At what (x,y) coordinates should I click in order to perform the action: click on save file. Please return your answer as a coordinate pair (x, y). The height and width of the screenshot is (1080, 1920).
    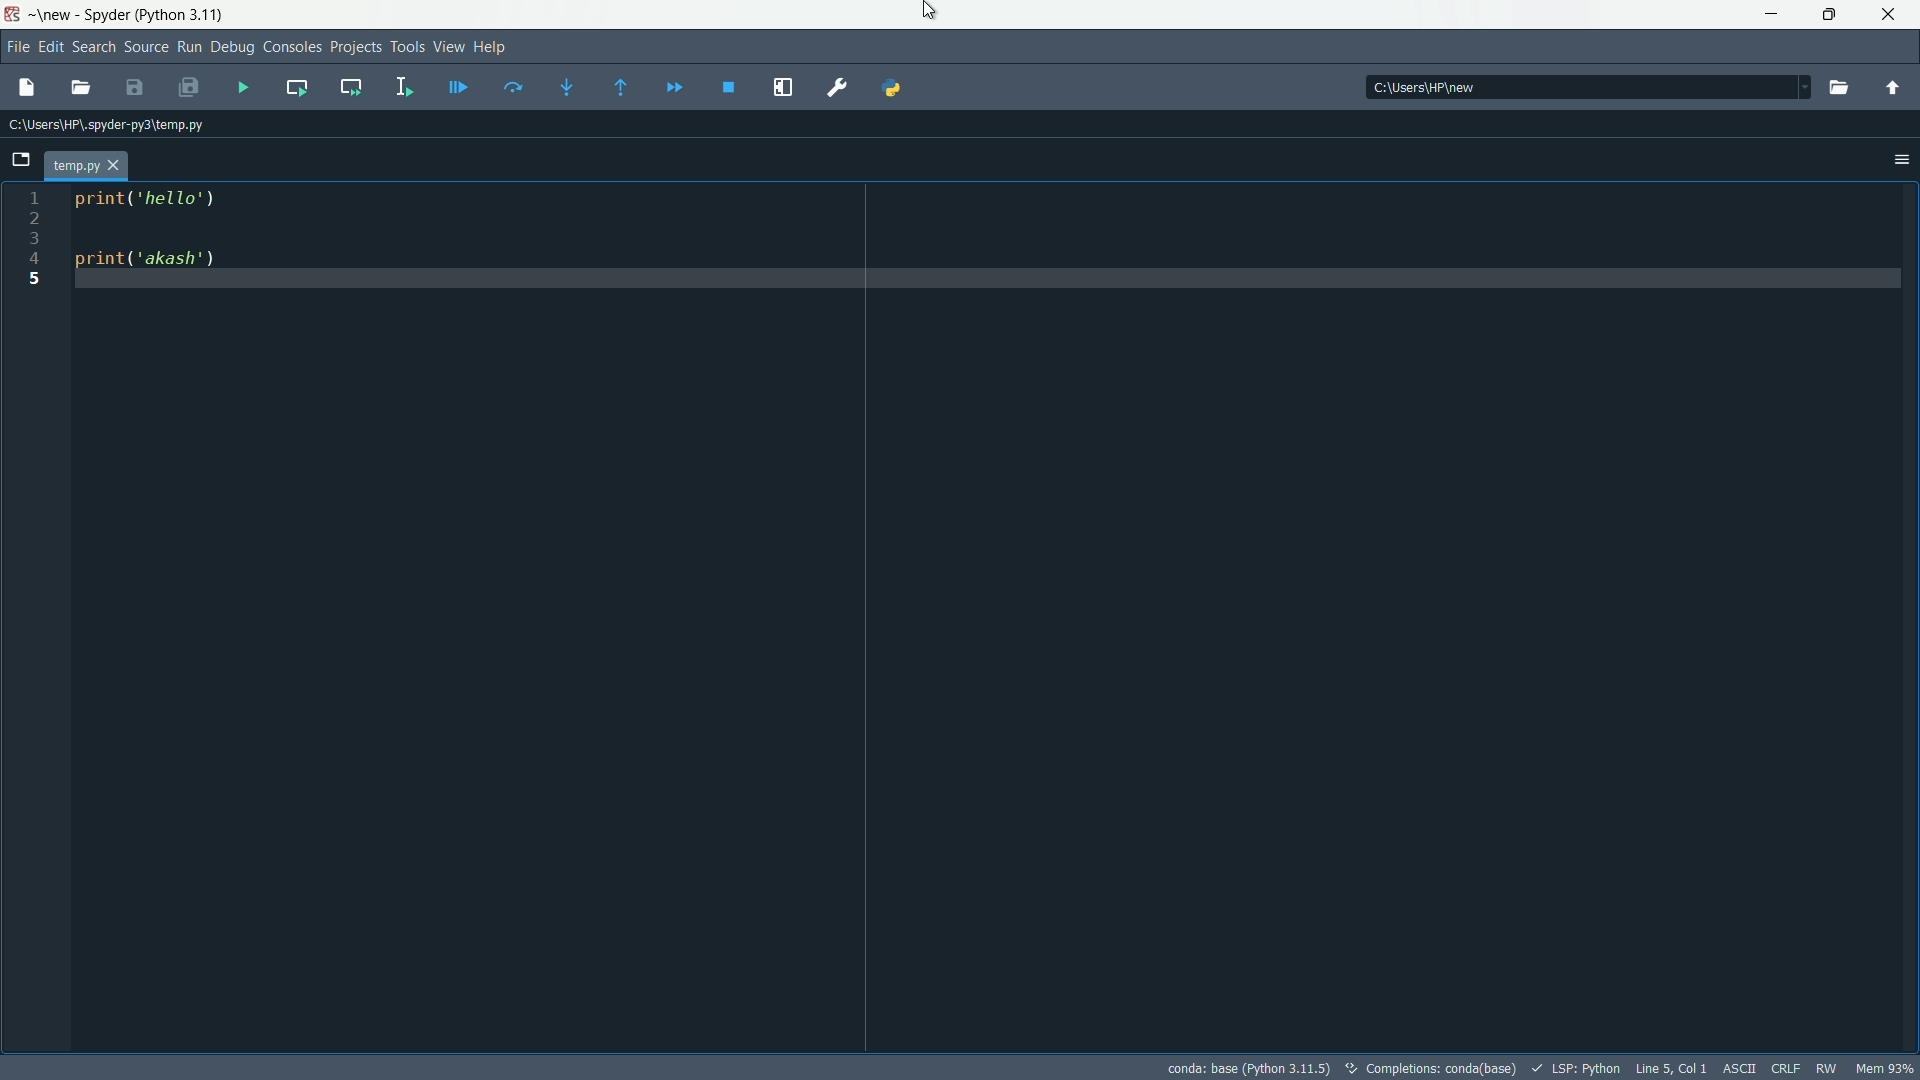
    Looking at the image, I should click on (136, 88).